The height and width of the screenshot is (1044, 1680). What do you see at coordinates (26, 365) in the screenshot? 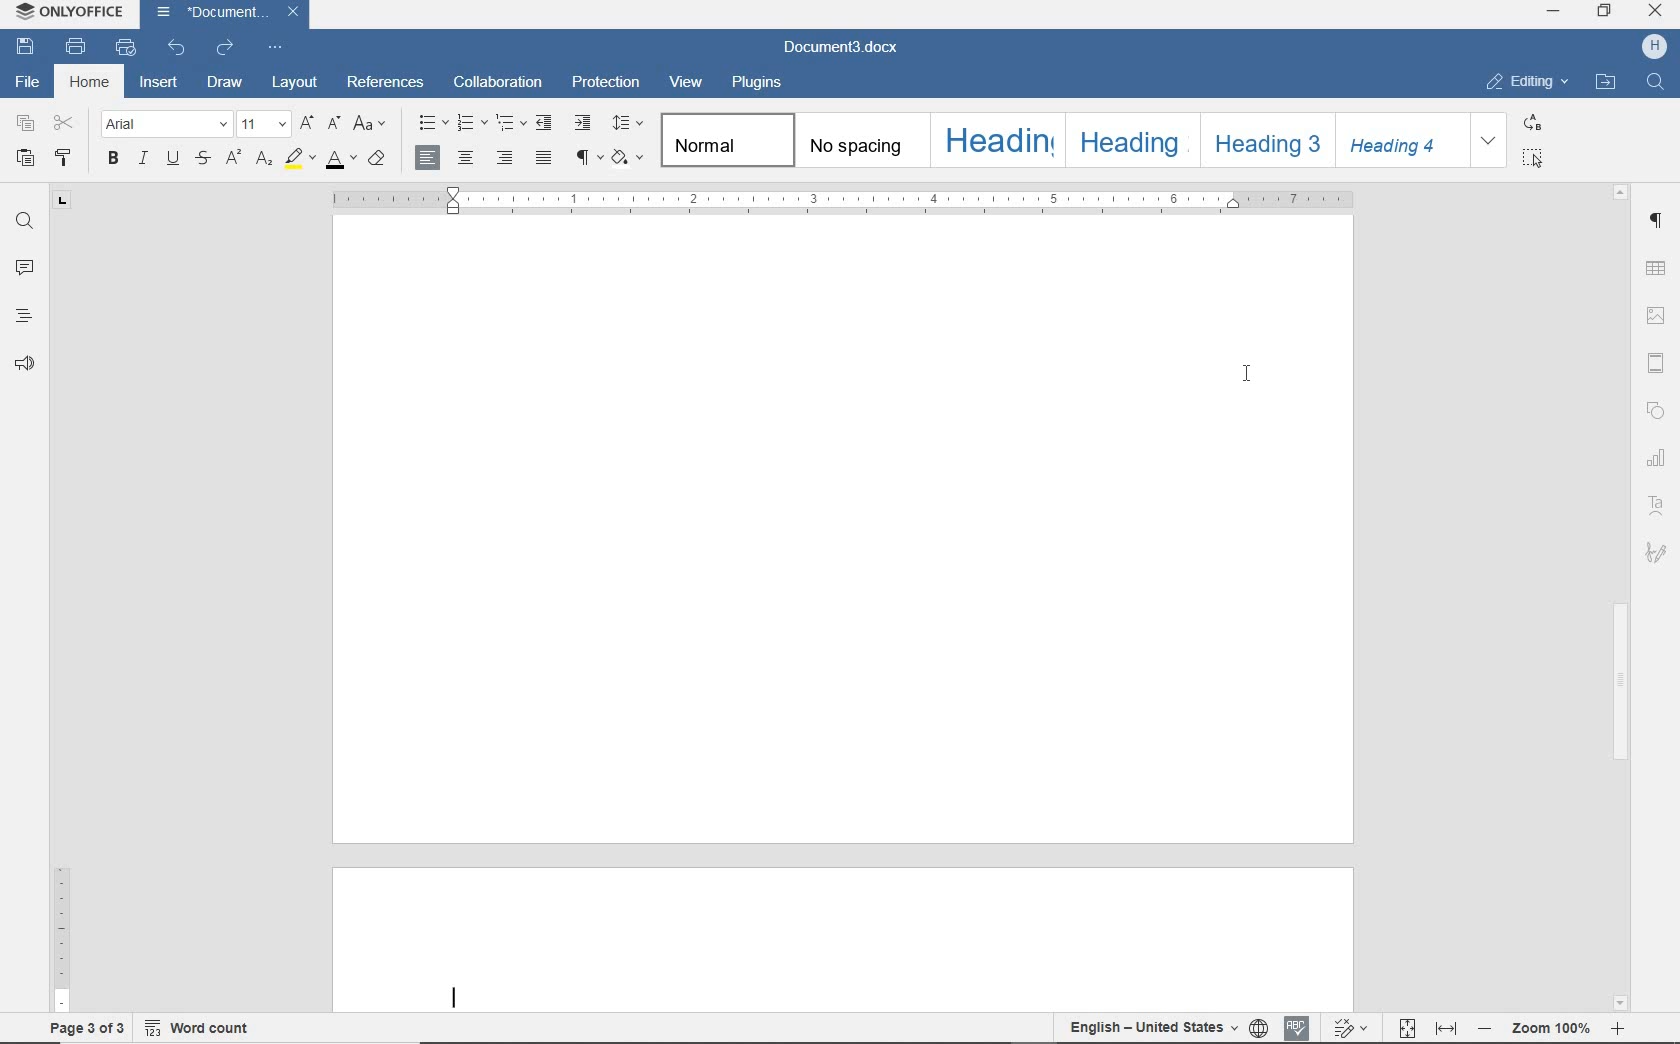
I see `Read aloud and accessibility` at bounding box center [26, 365].